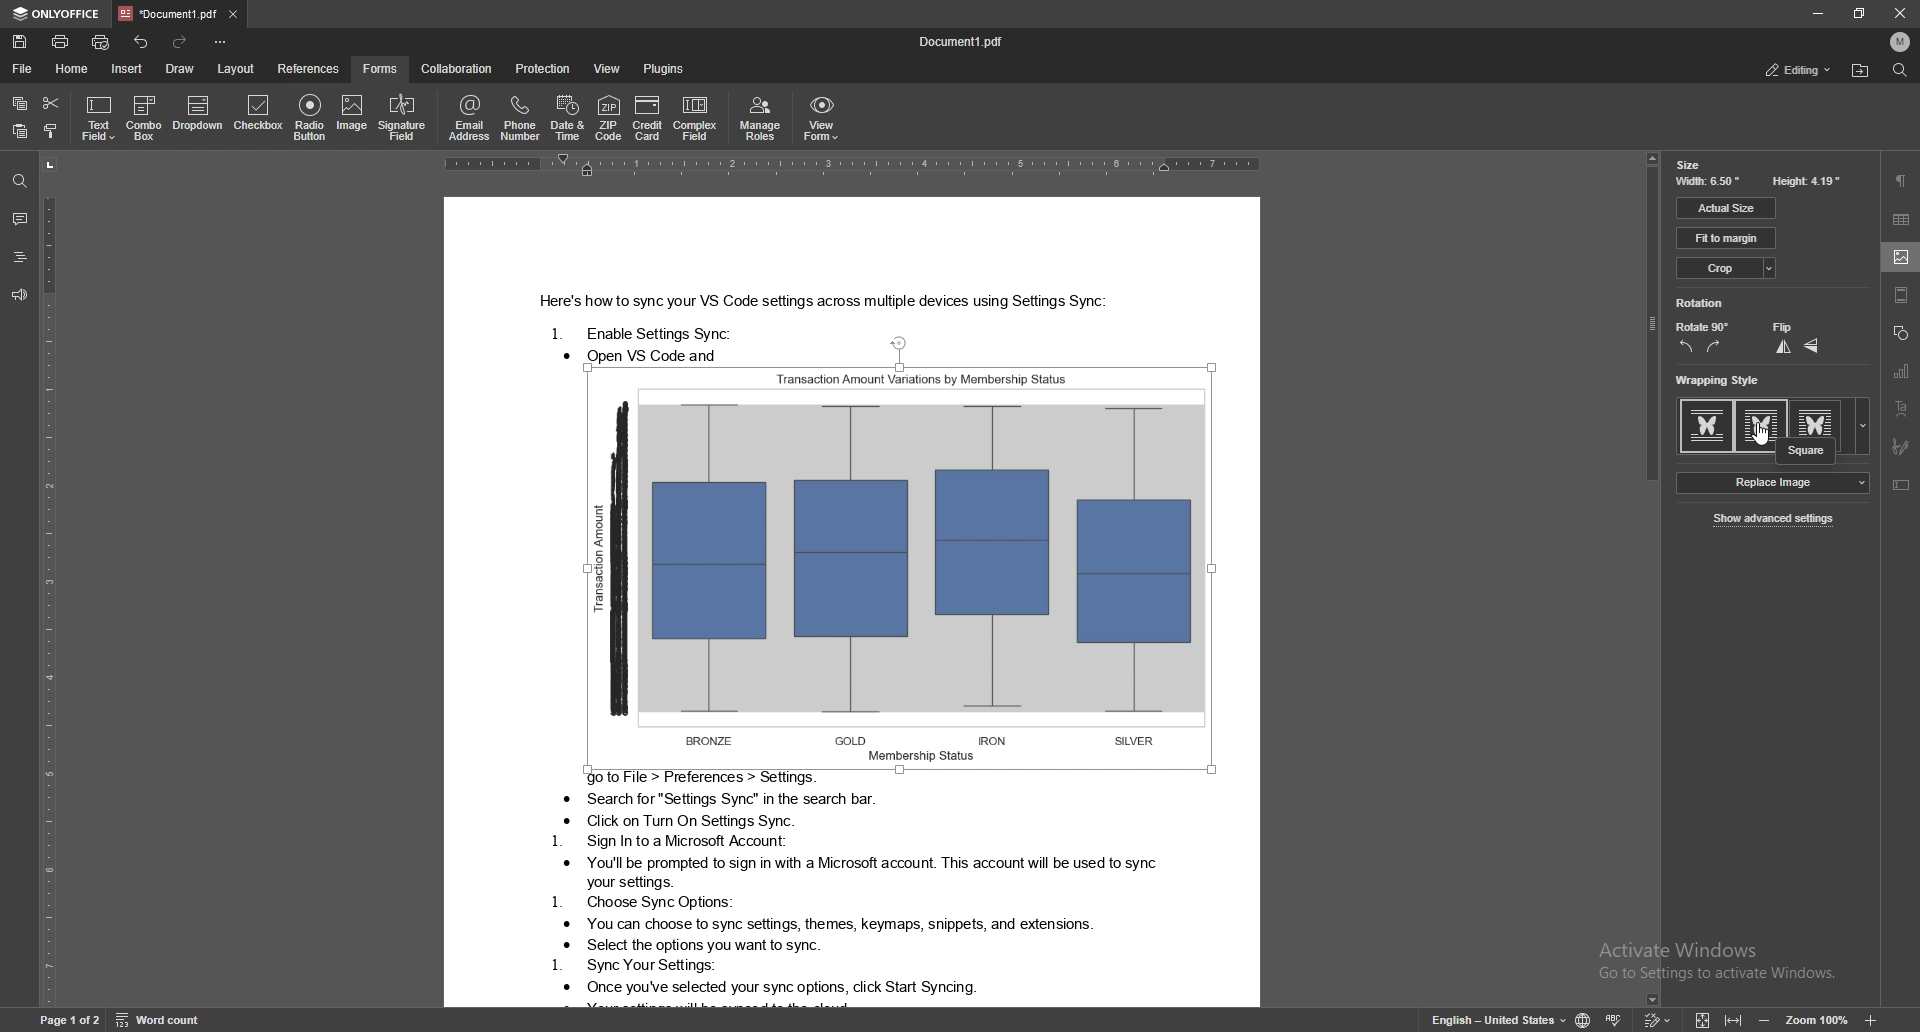  What do you see at coordinates (68, 1018) in the screenshot?
I see `page` at bounding box center [68, 1018].